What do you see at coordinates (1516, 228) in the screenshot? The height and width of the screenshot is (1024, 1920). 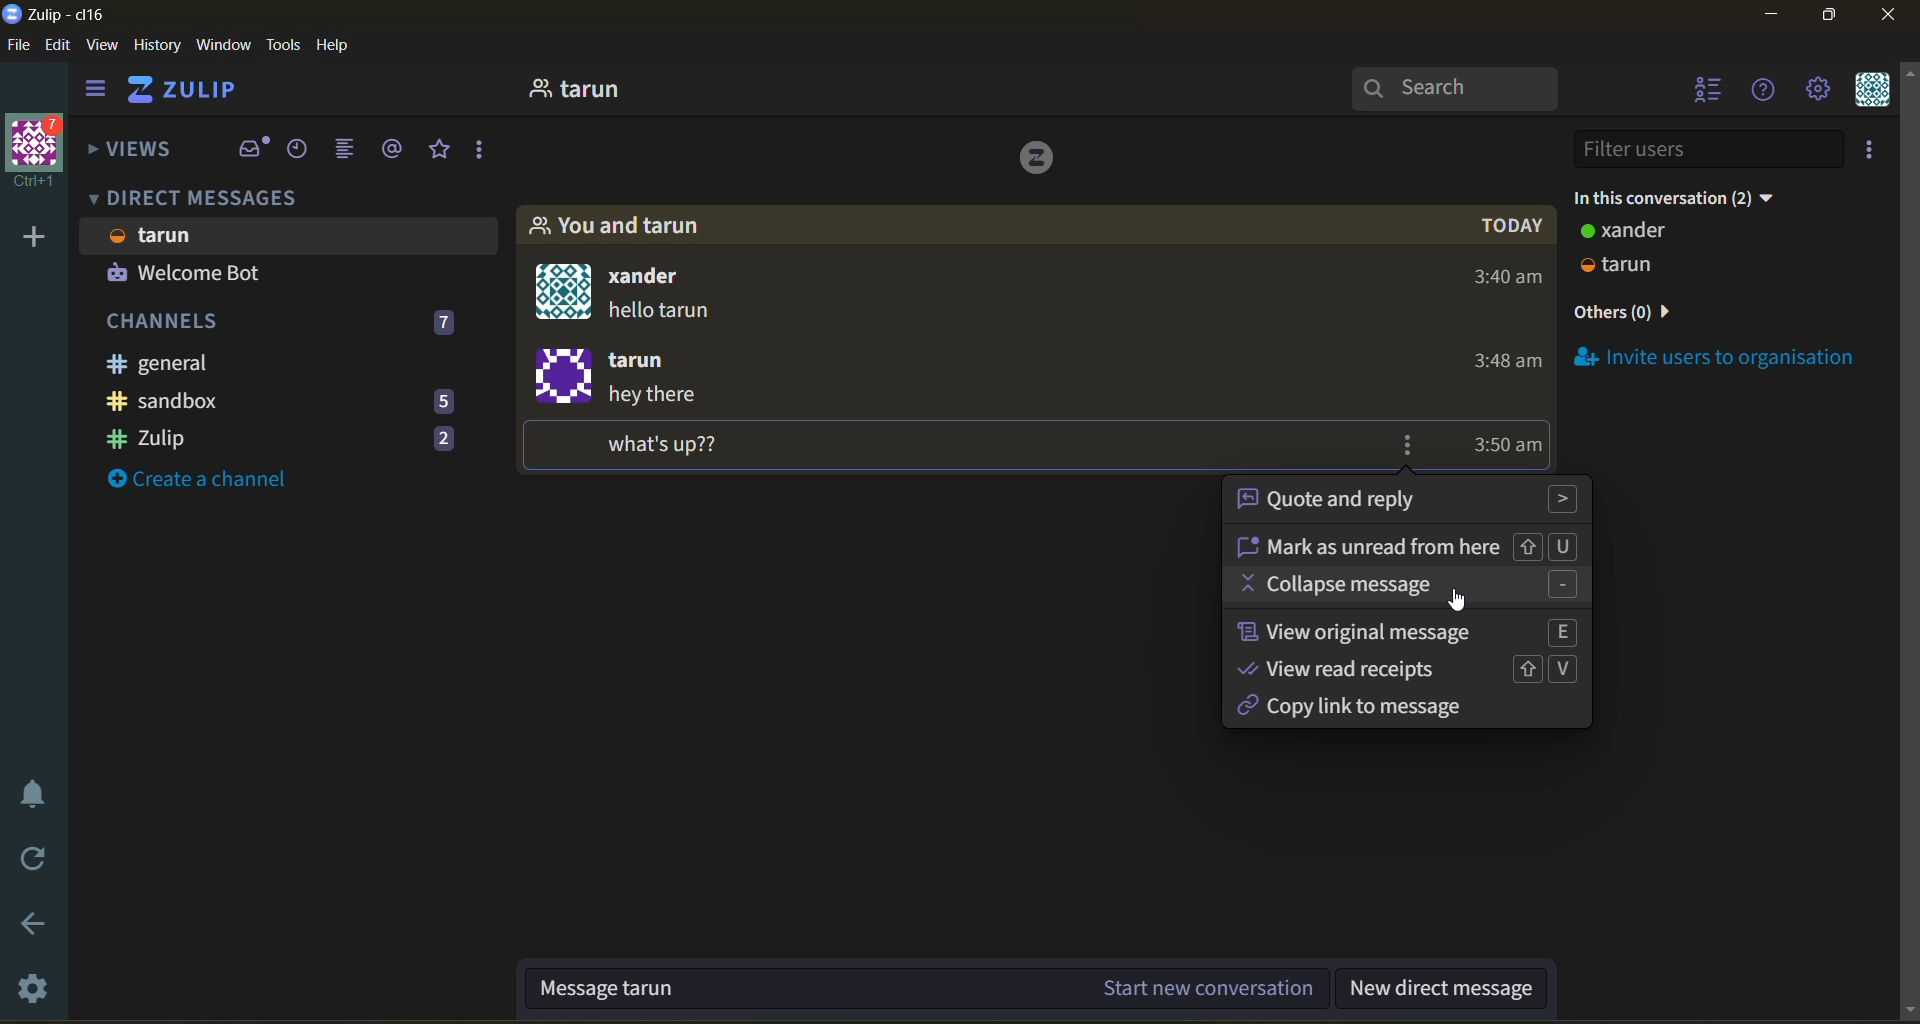 I see `day` at bounding box center [1516, 228].